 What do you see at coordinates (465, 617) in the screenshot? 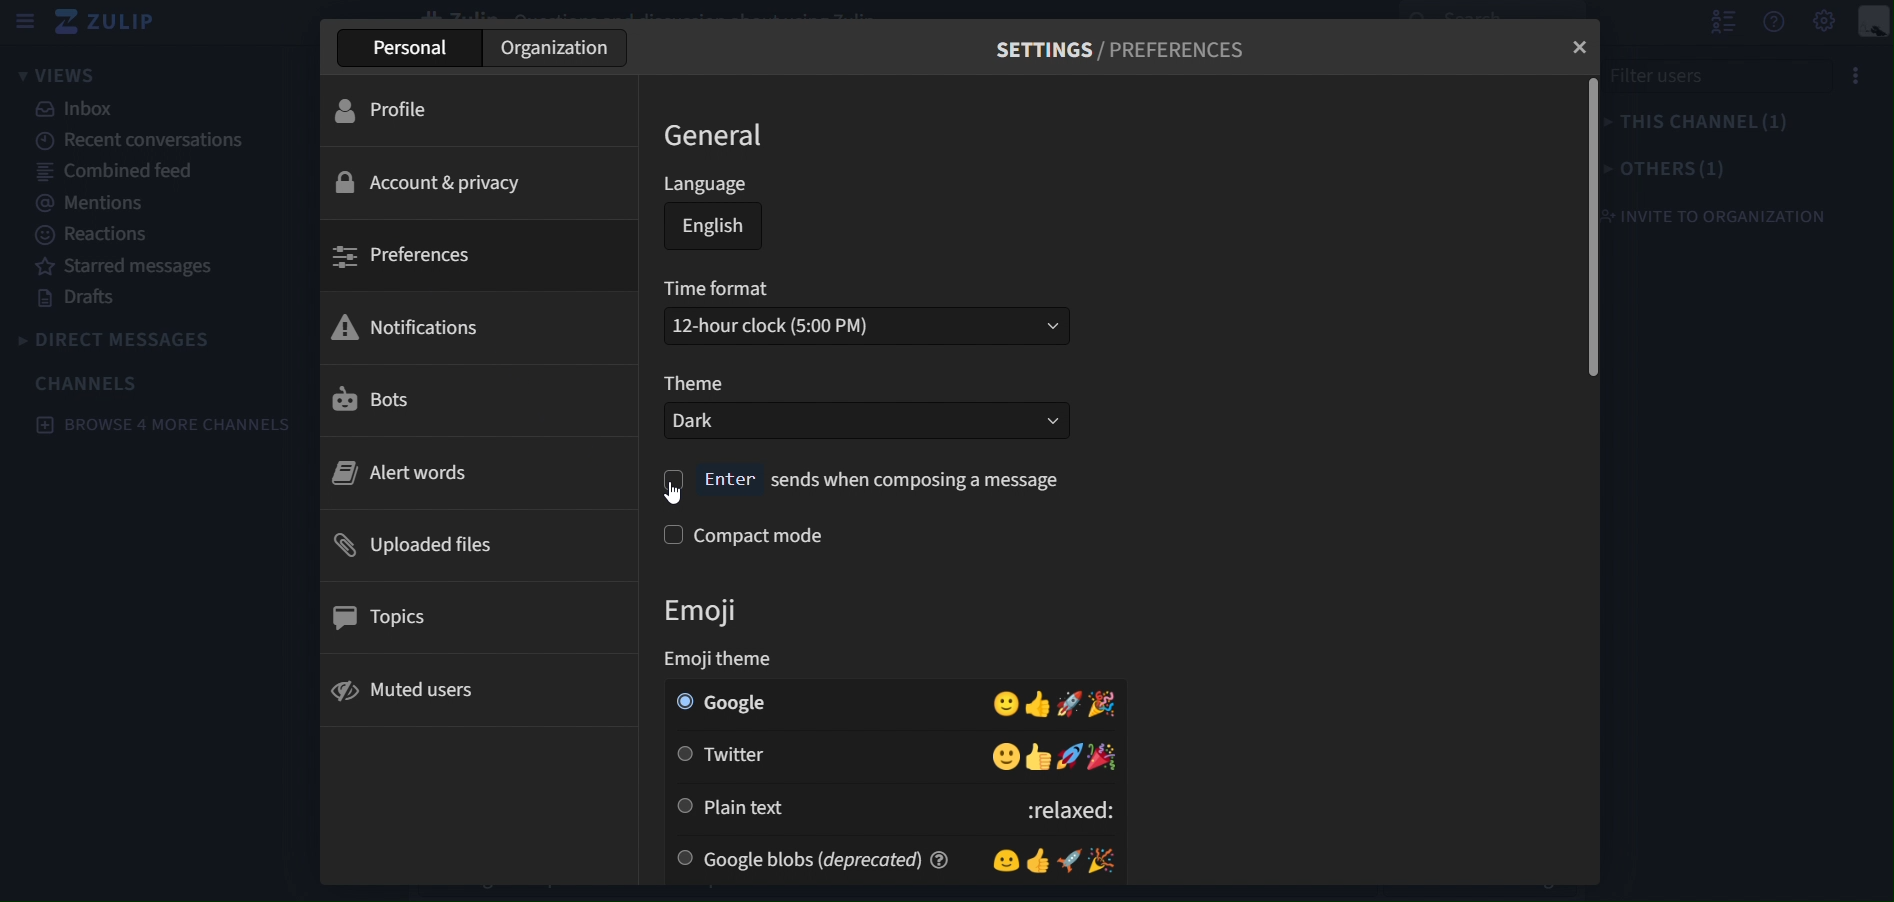
I see `topics` at bounding box center [465, 617].